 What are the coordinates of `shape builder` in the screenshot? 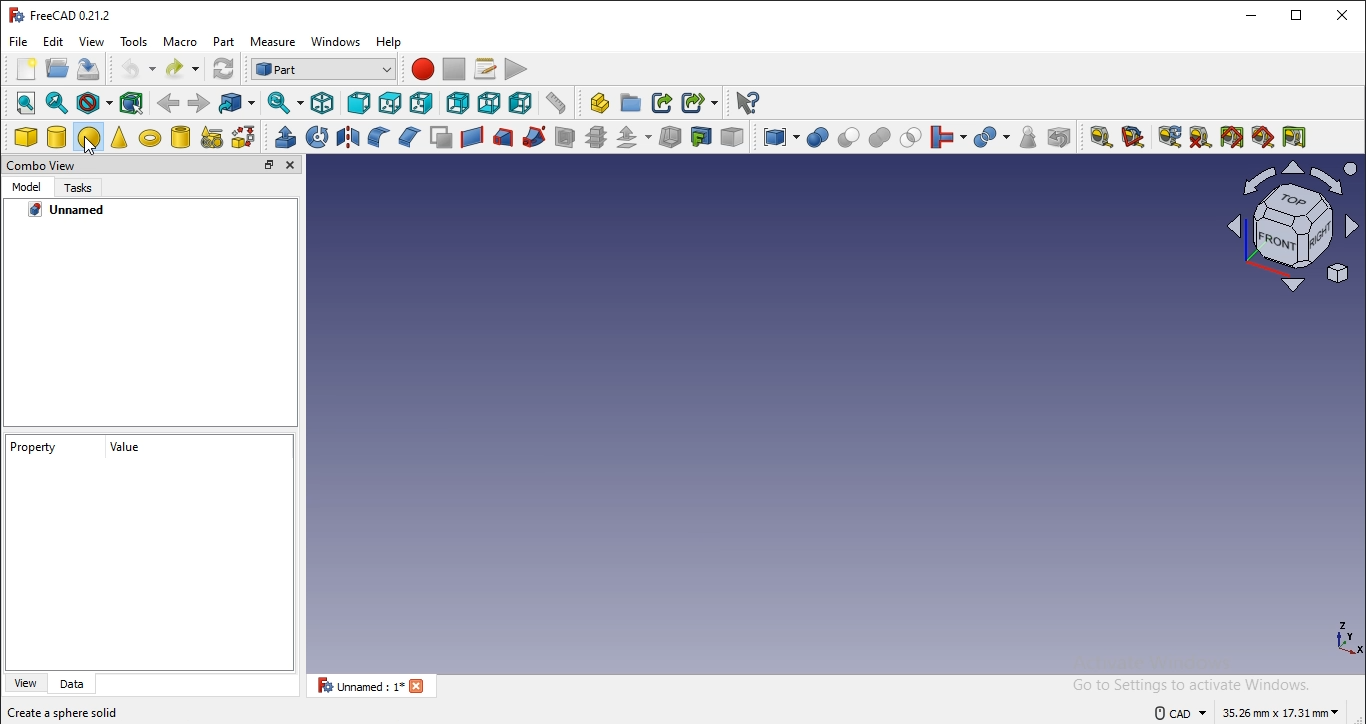 It's located at (244, 136).